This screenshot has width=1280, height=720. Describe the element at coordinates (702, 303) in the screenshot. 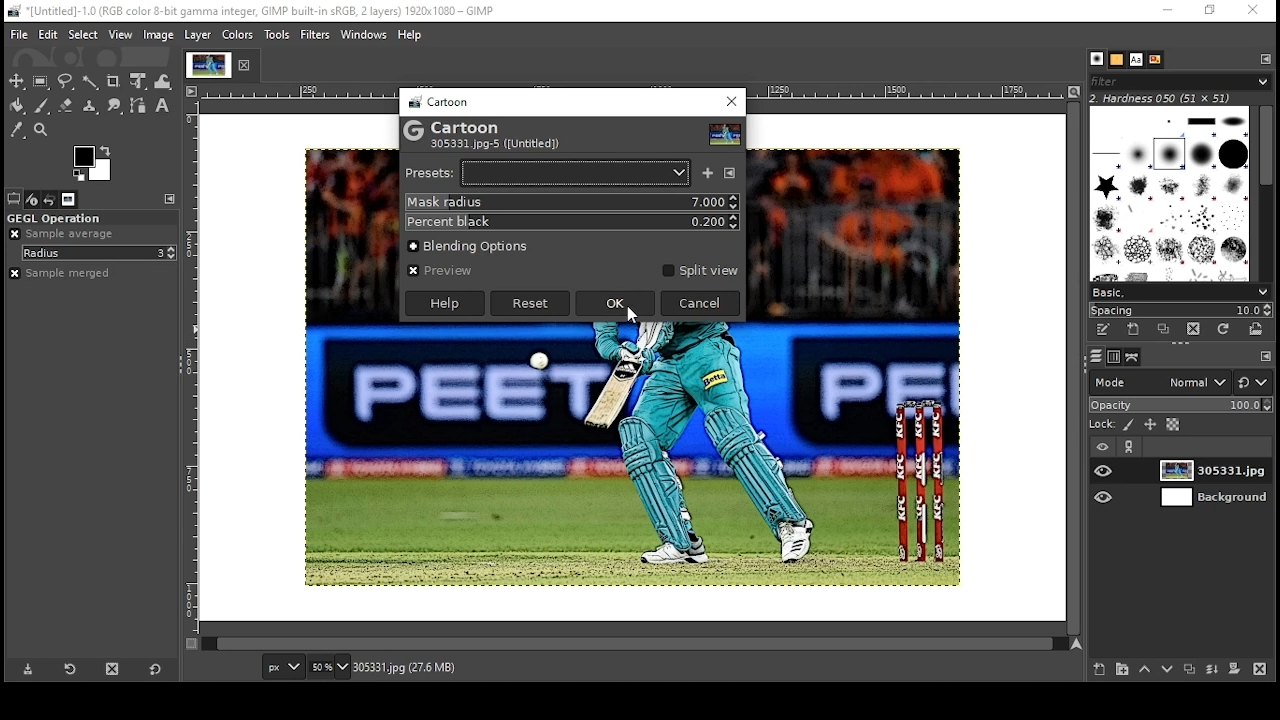

I see `cancel` at that location.